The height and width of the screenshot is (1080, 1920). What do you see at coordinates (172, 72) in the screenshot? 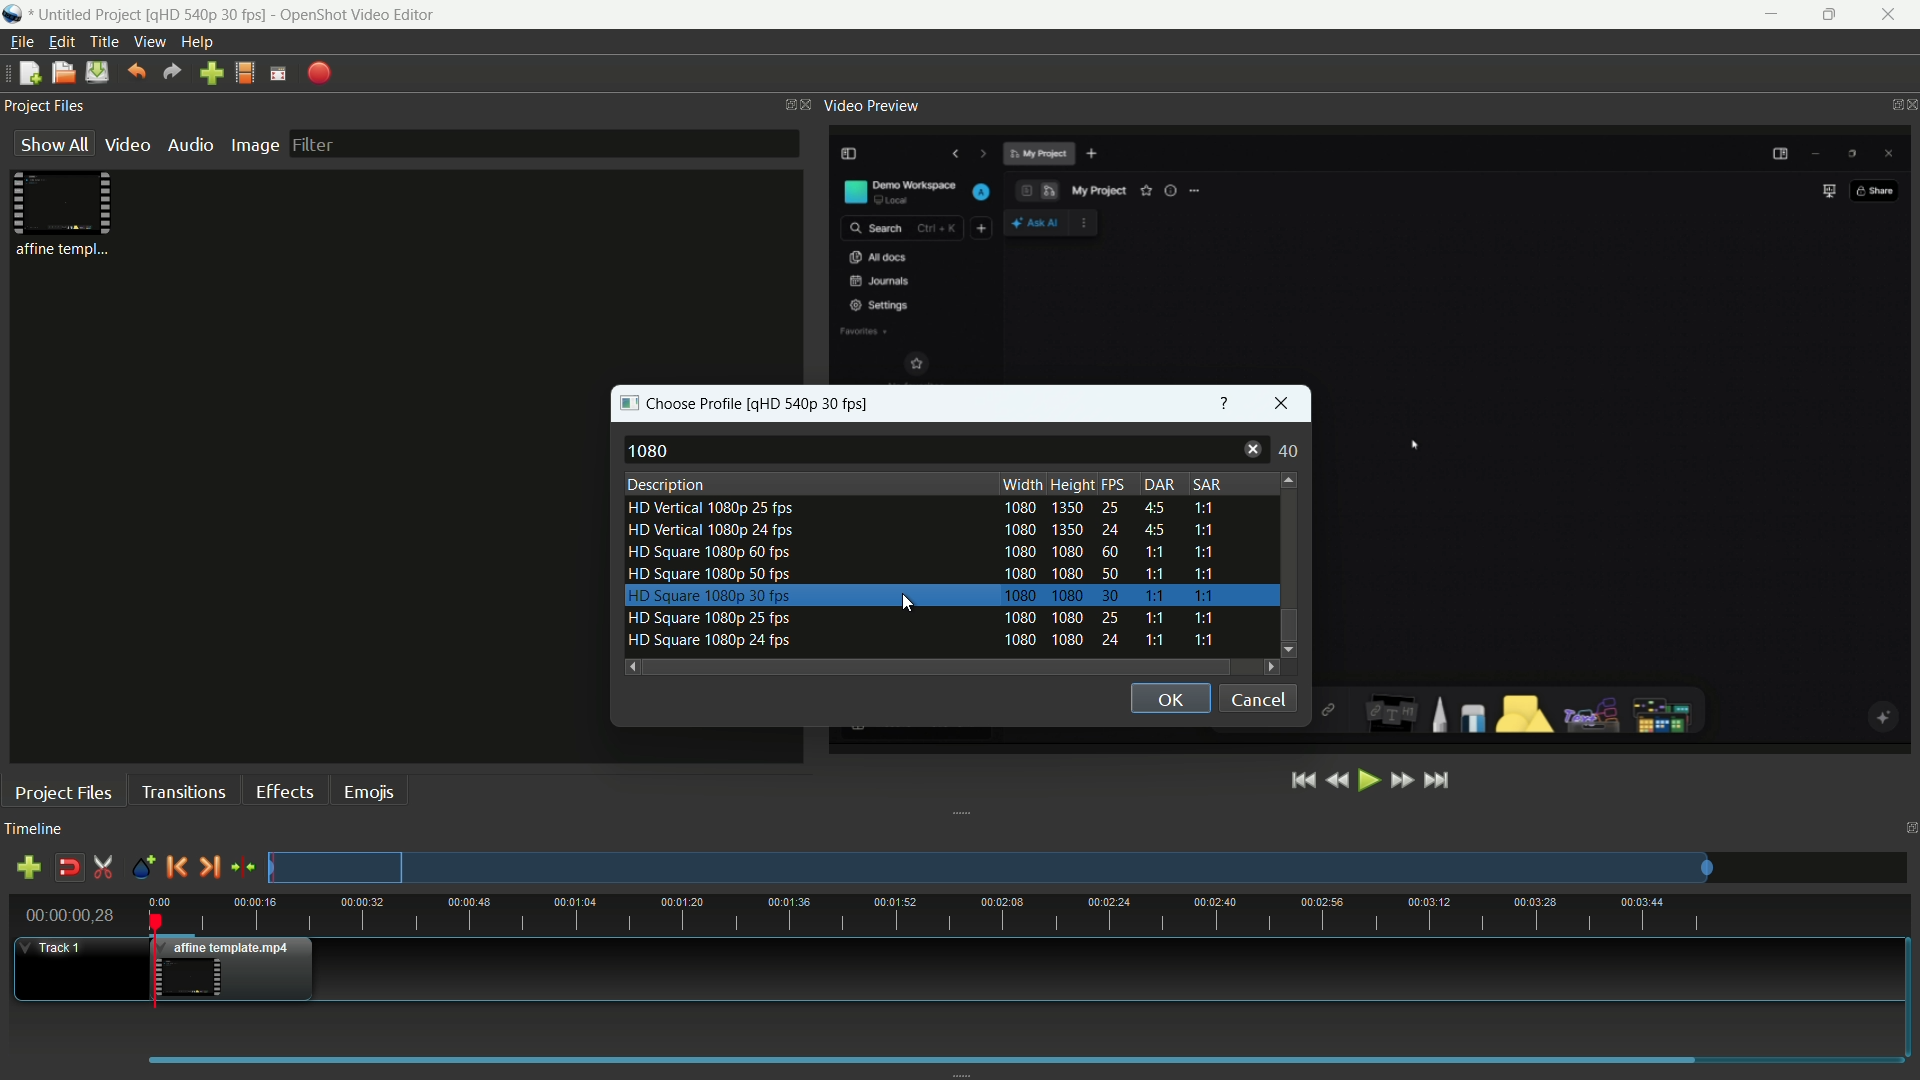
I see `redo` at bounding box center [172, 72].